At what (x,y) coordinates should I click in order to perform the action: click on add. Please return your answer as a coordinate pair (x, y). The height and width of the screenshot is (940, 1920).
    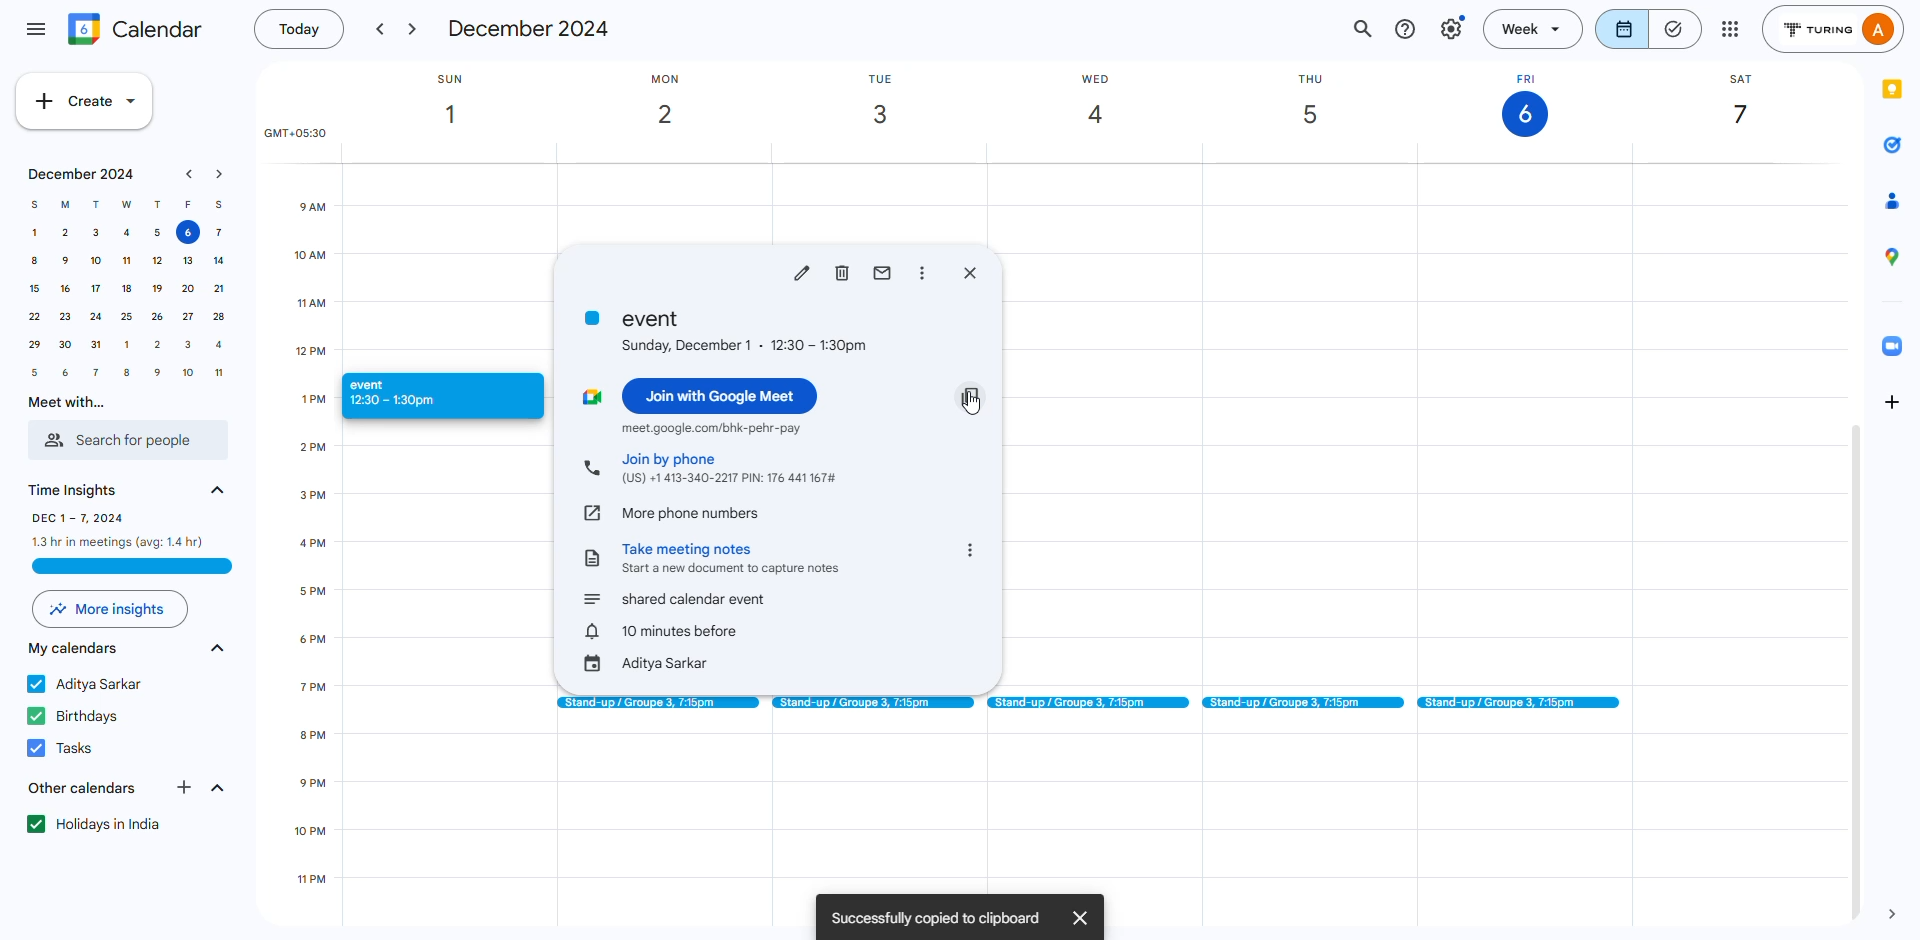
    Looking at the image, I should click on (1894, 402).